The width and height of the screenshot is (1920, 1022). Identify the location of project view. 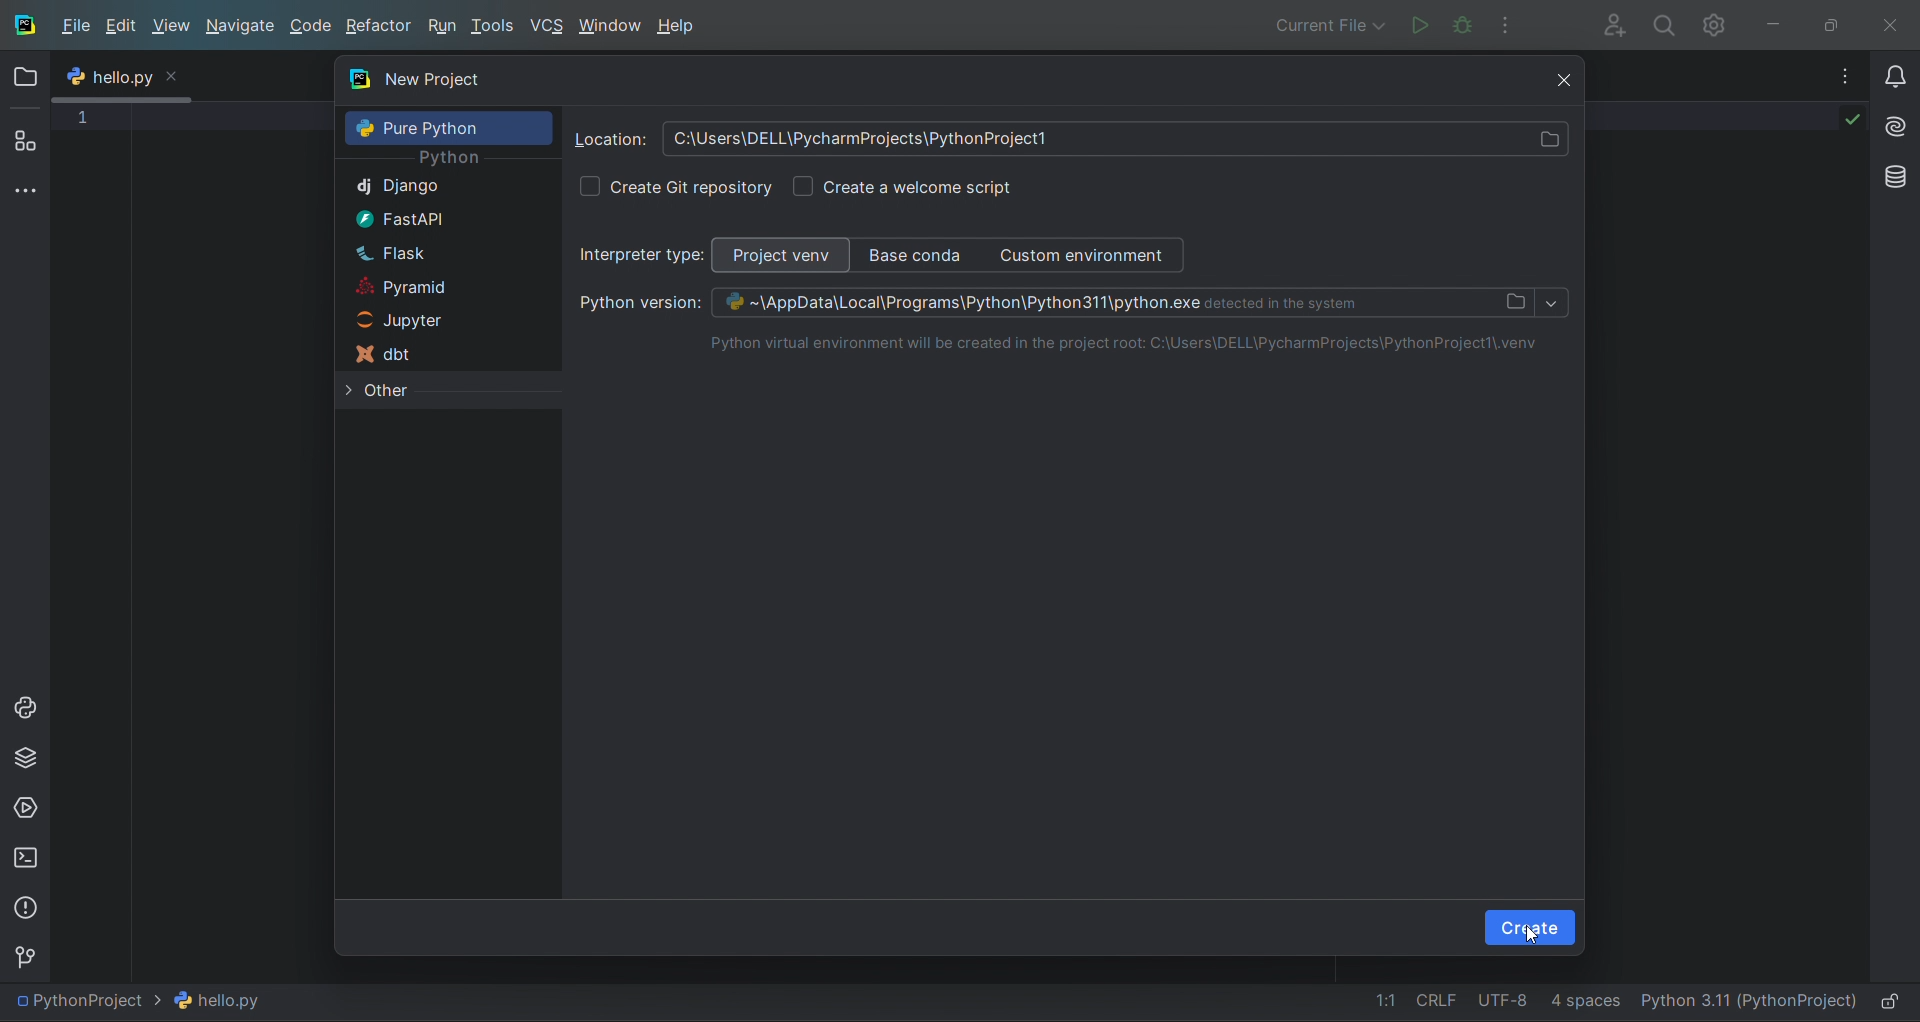
(783, 255).